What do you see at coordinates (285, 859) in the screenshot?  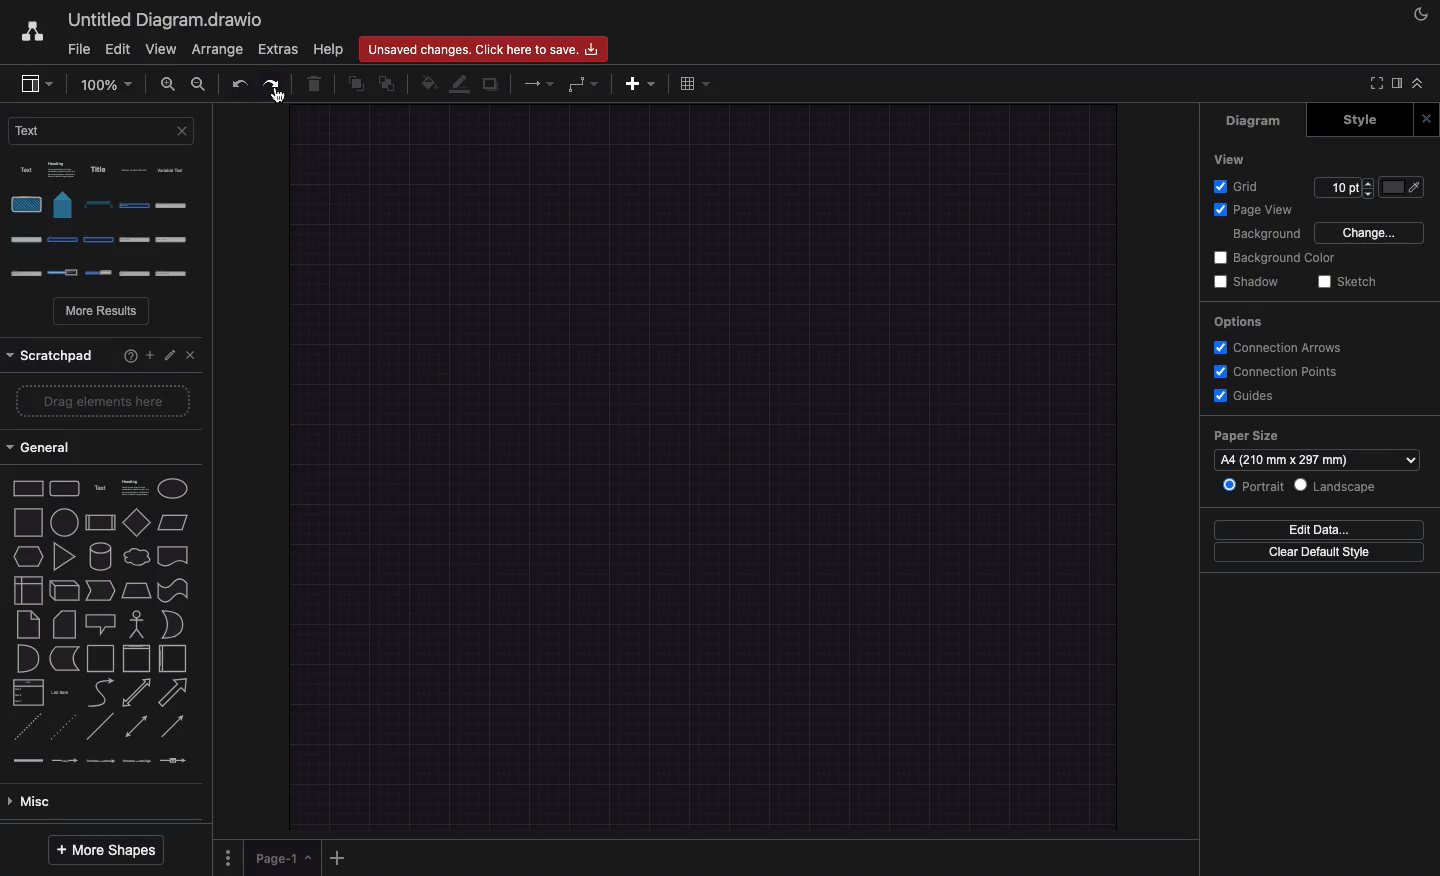 I see `Page 1` at bounding box center [285, 859].